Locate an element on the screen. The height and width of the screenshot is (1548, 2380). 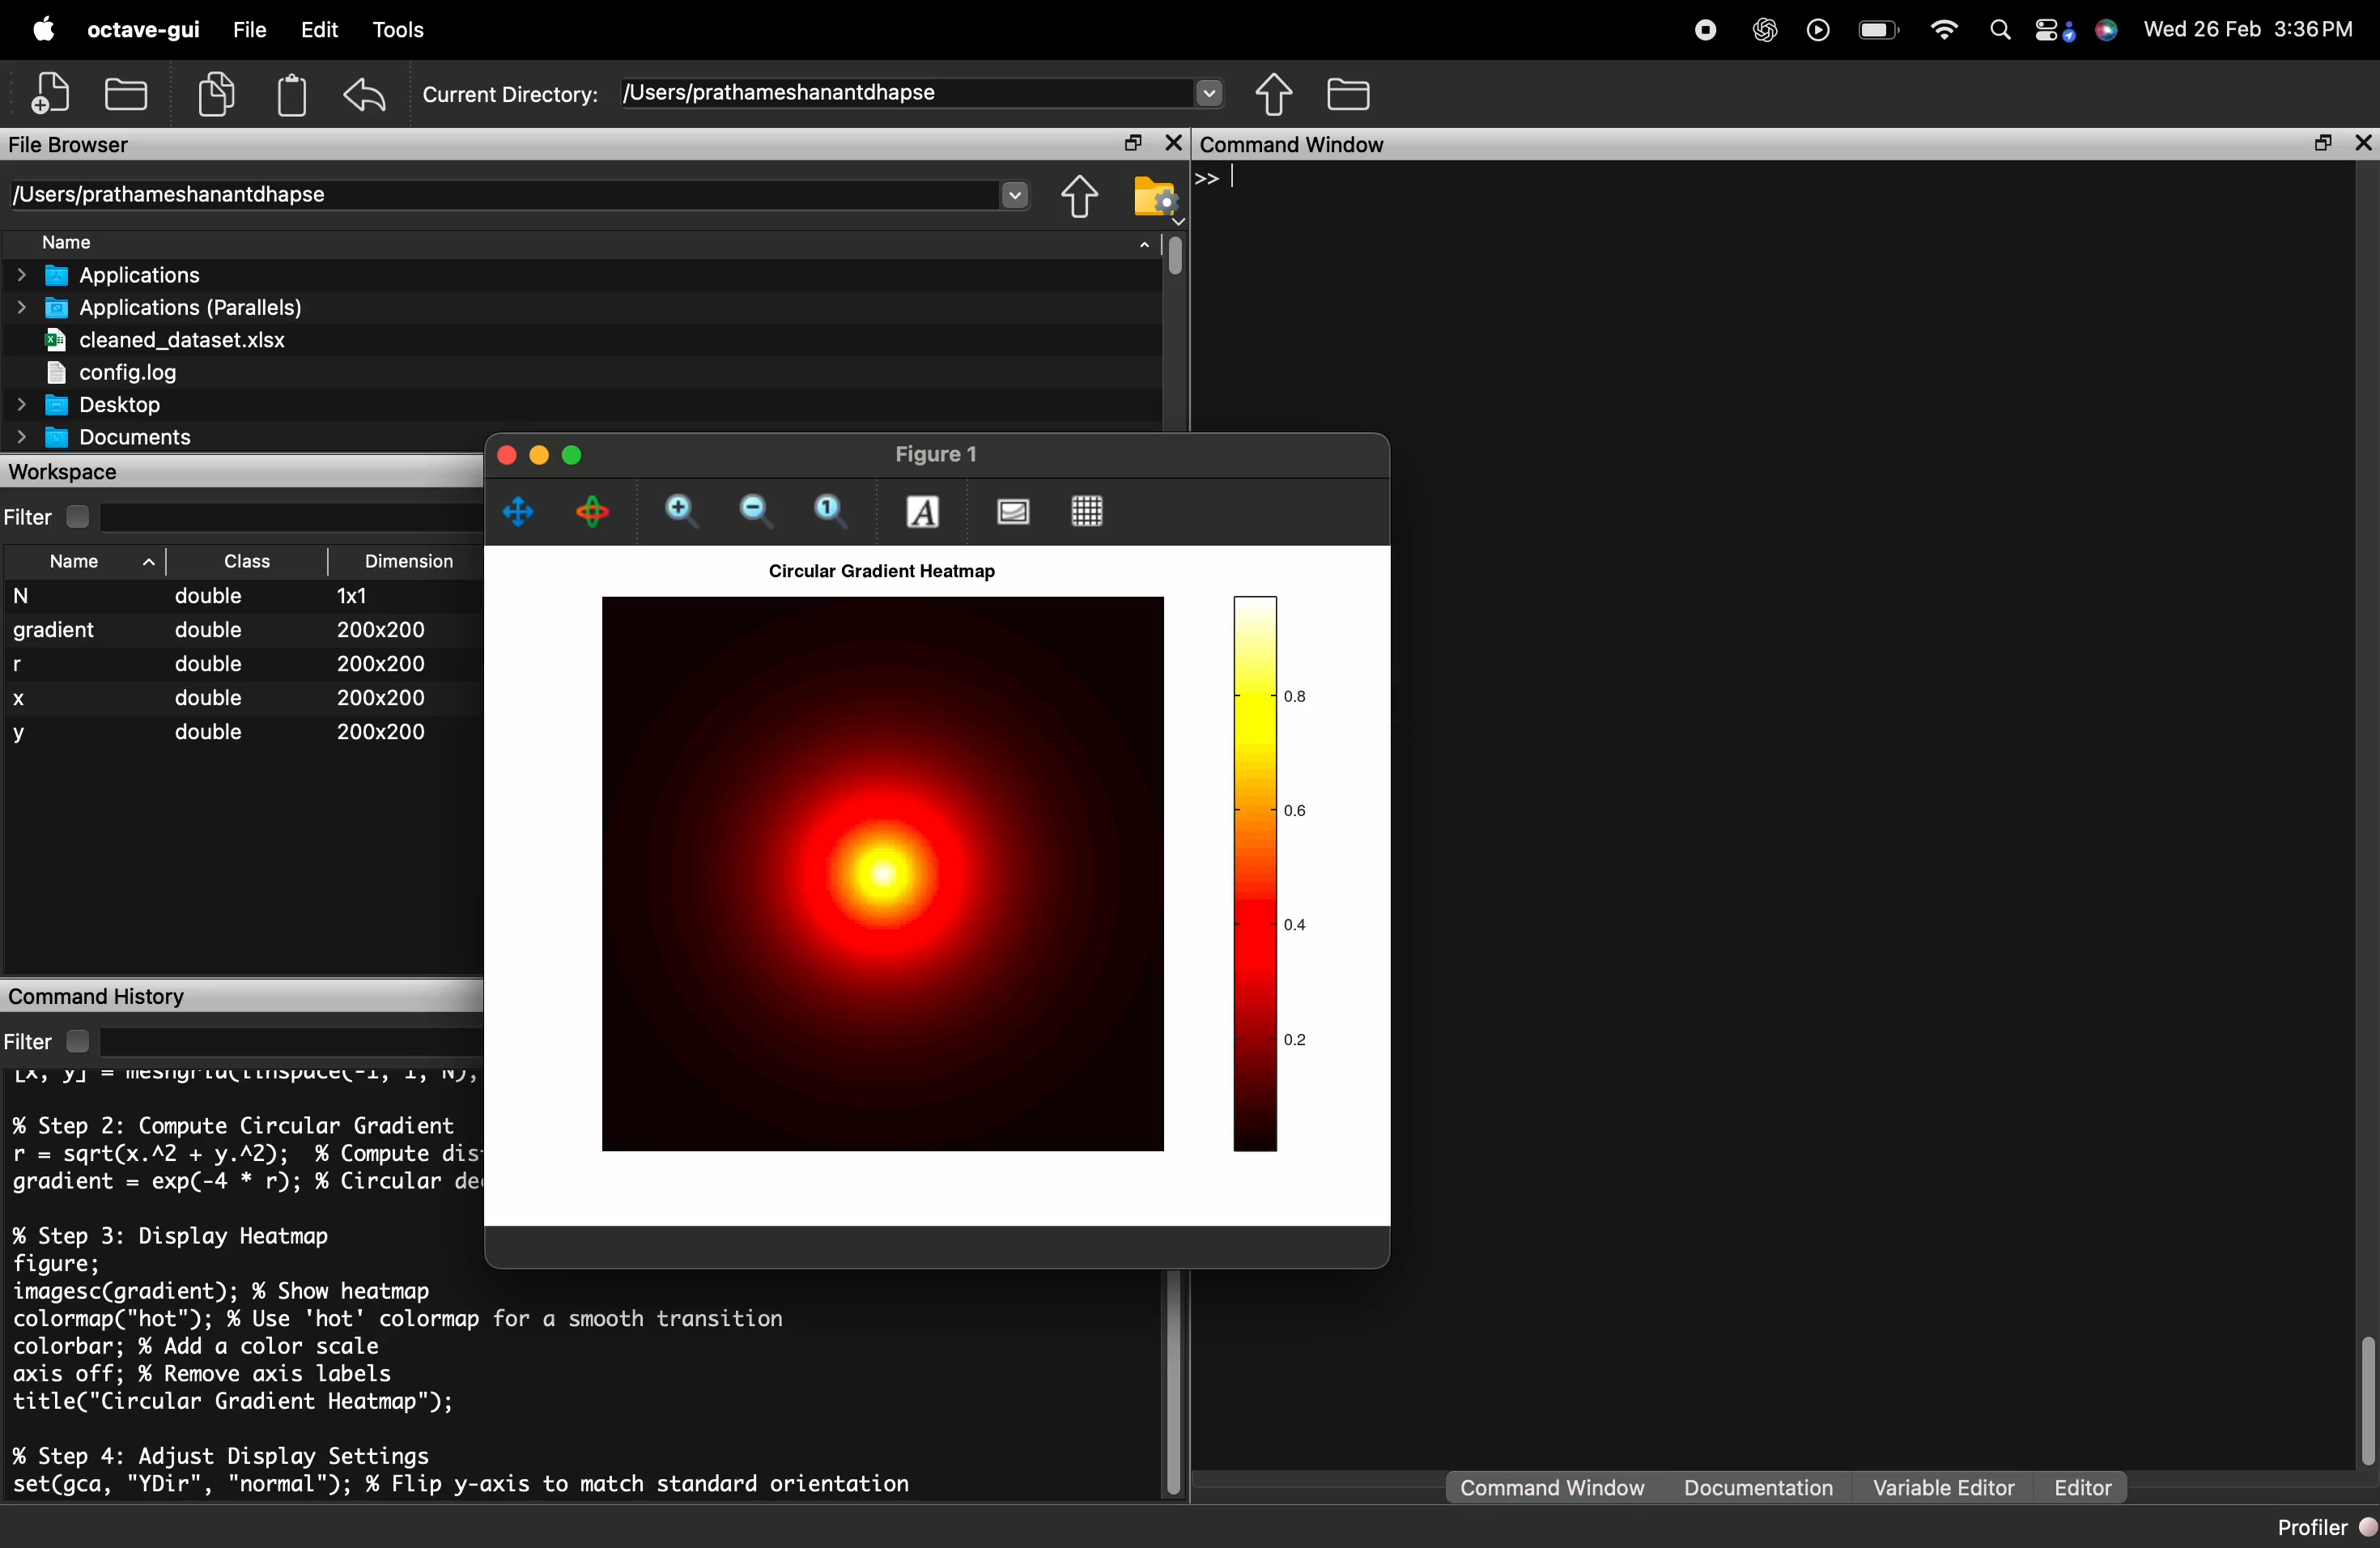
Documentation is located at coordinates (1754, 1487).